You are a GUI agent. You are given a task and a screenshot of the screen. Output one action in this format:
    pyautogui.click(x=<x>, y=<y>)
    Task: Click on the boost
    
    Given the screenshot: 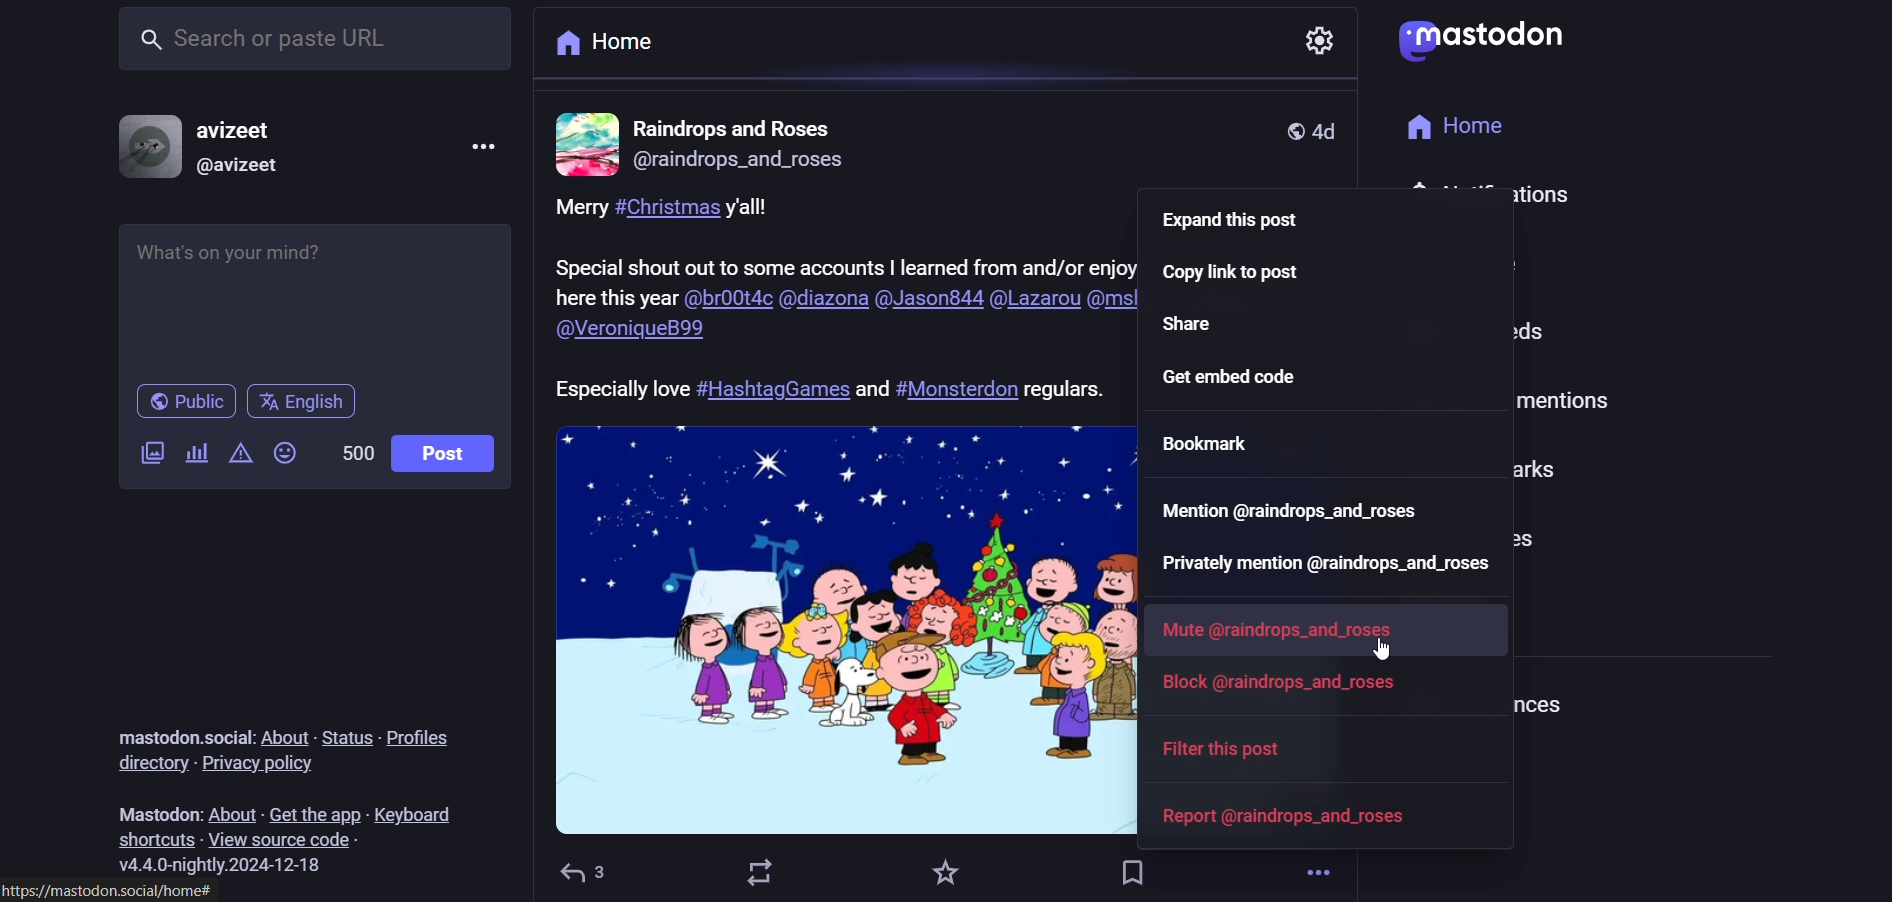 What is the action you would take?
    pyautogui.click(x=765, y=873)
    